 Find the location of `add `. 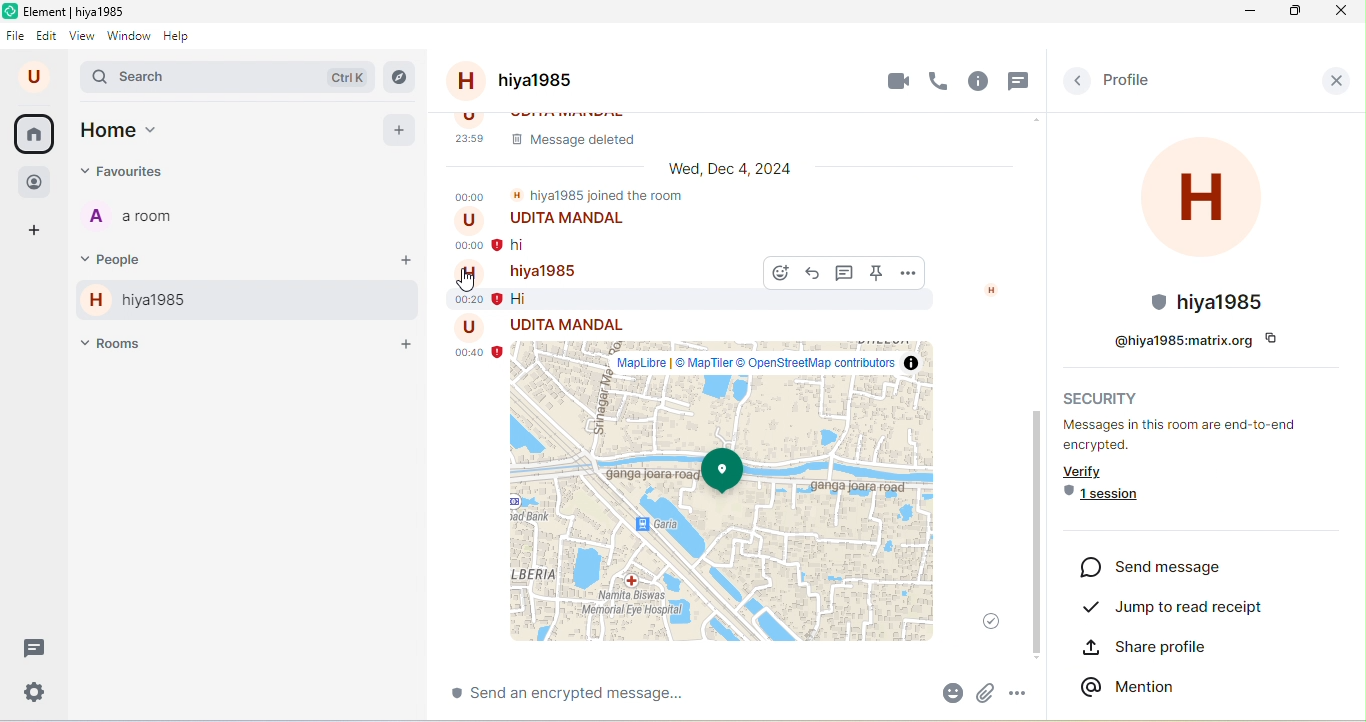

add  is located at coordinates (399, 129).